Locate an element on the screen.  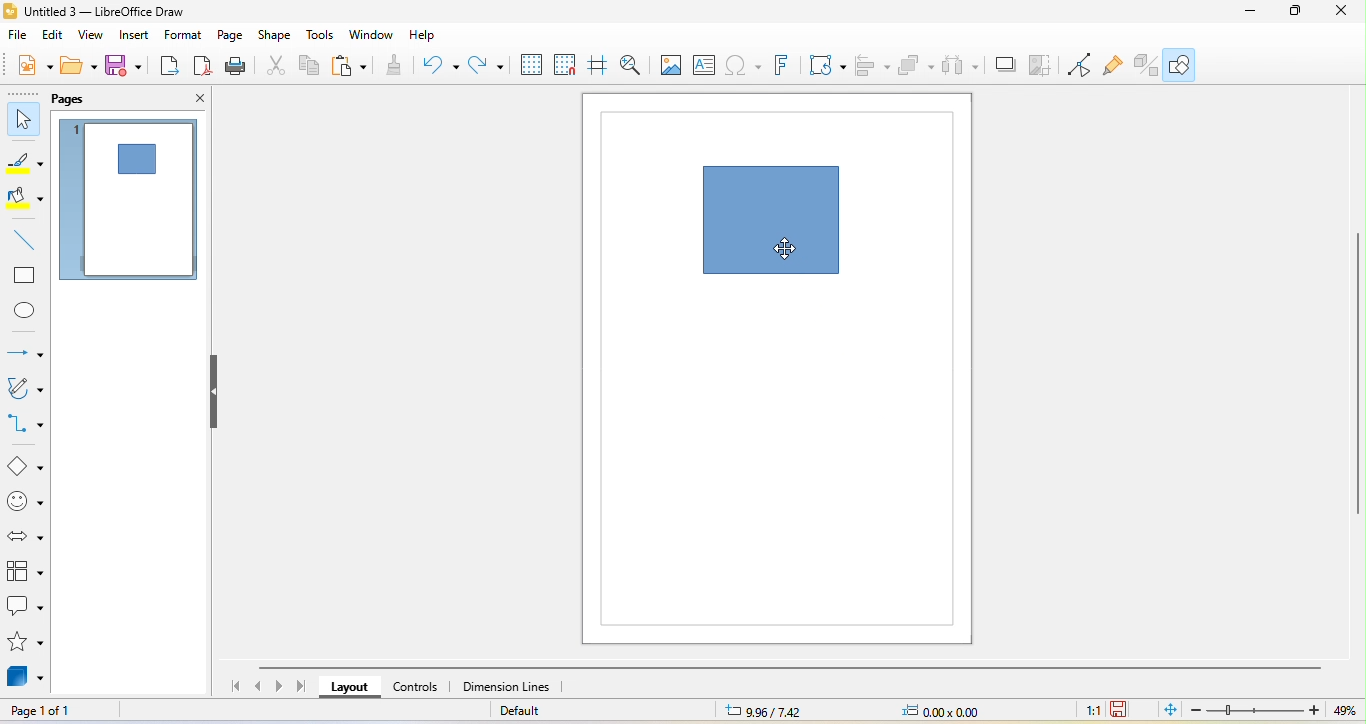
print is located at coordinates (236, 68).